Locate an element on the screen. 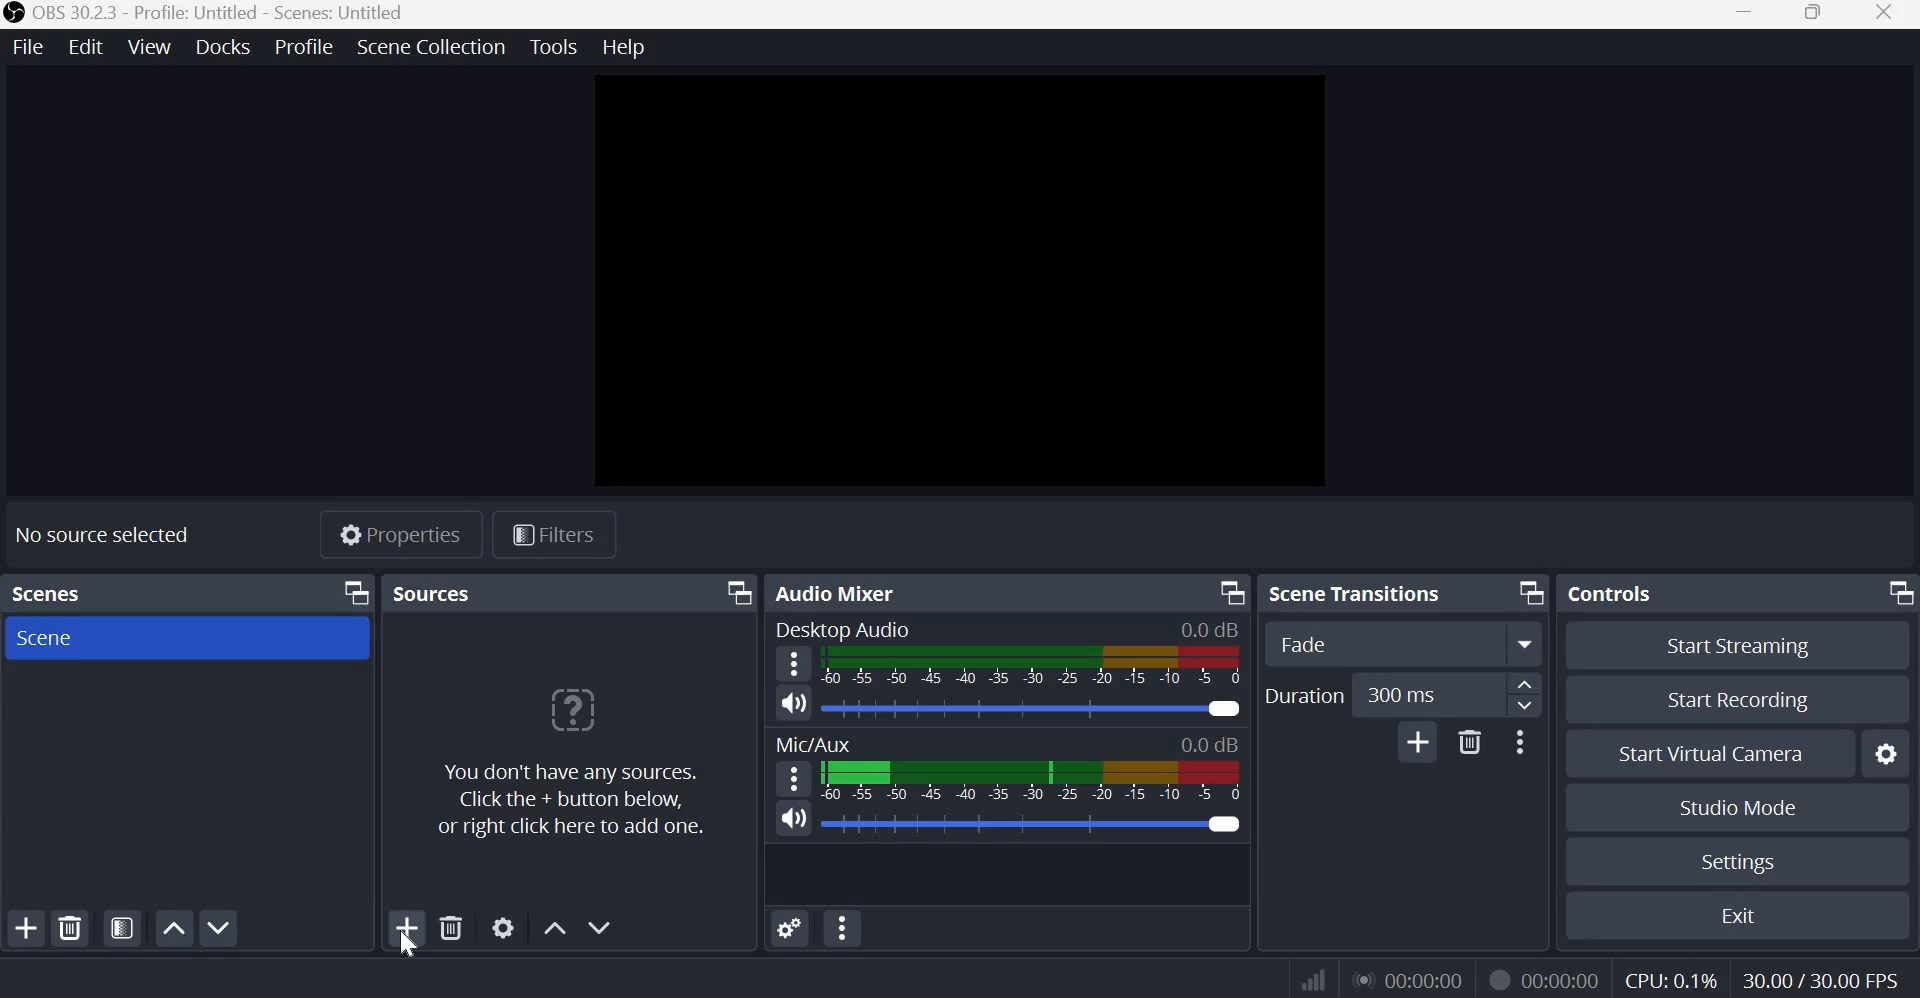 This screenshot has height=998, width=1920. Audio Level Indicator is located at coordinates (1210, 743).